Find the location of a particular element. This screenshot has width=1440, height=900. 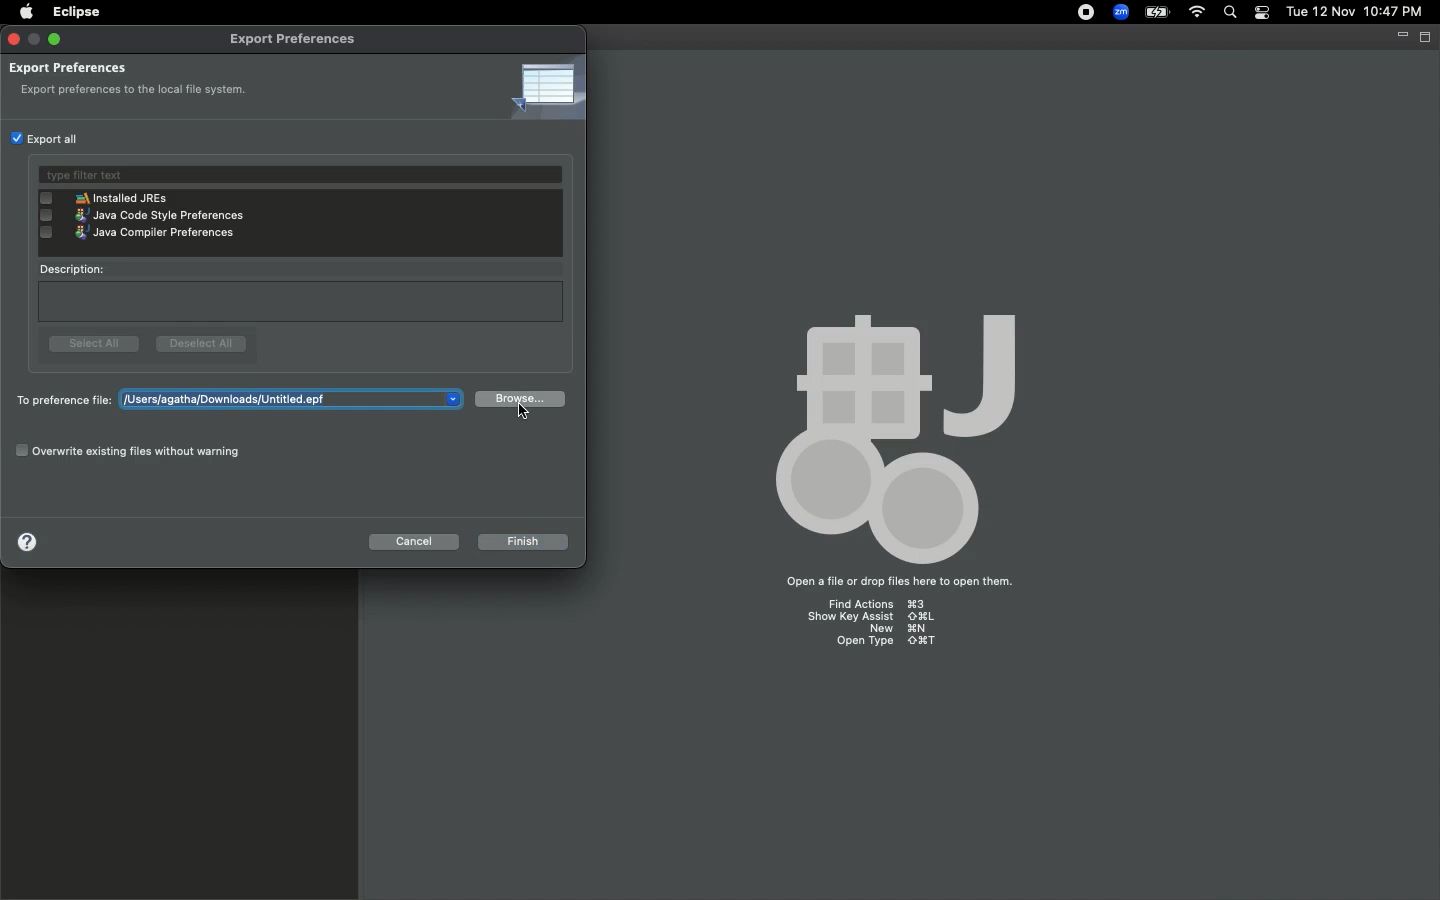

Search is located at coordinates (1230, 12).